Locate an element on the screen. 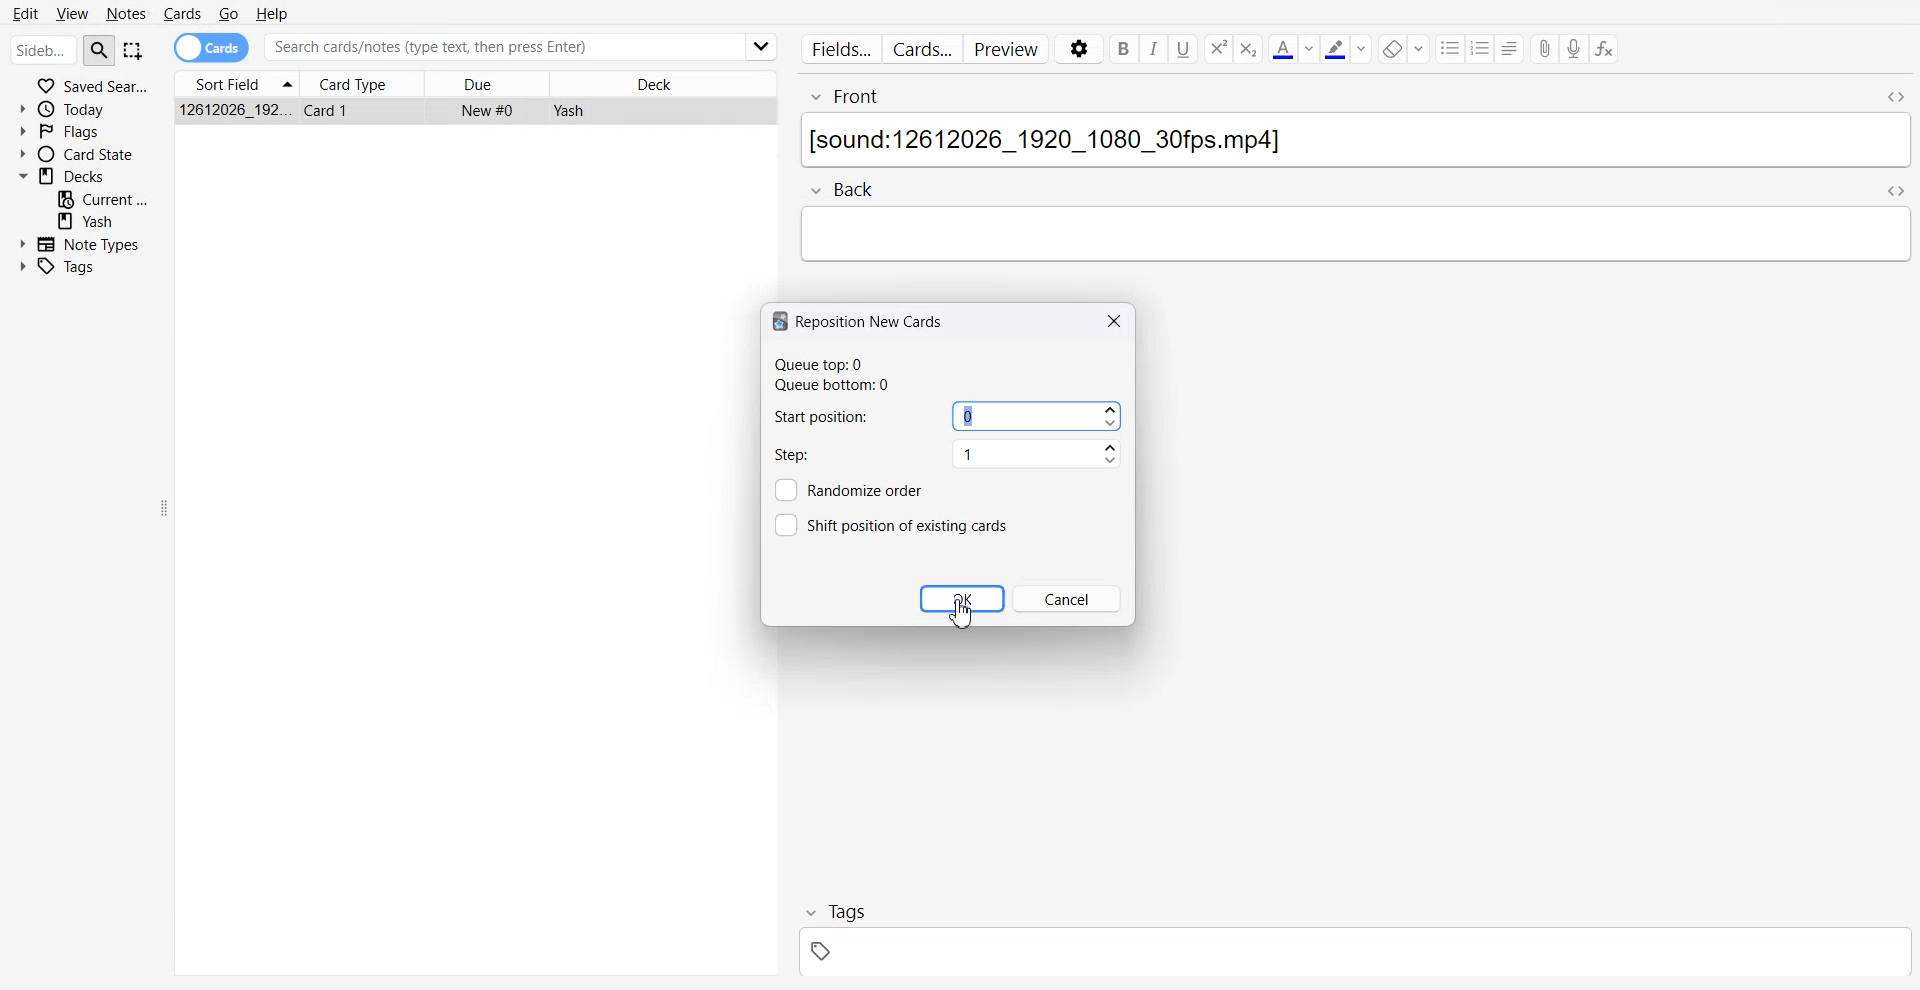  Toggle HTML Editor is located at coordinates (1893, 189).